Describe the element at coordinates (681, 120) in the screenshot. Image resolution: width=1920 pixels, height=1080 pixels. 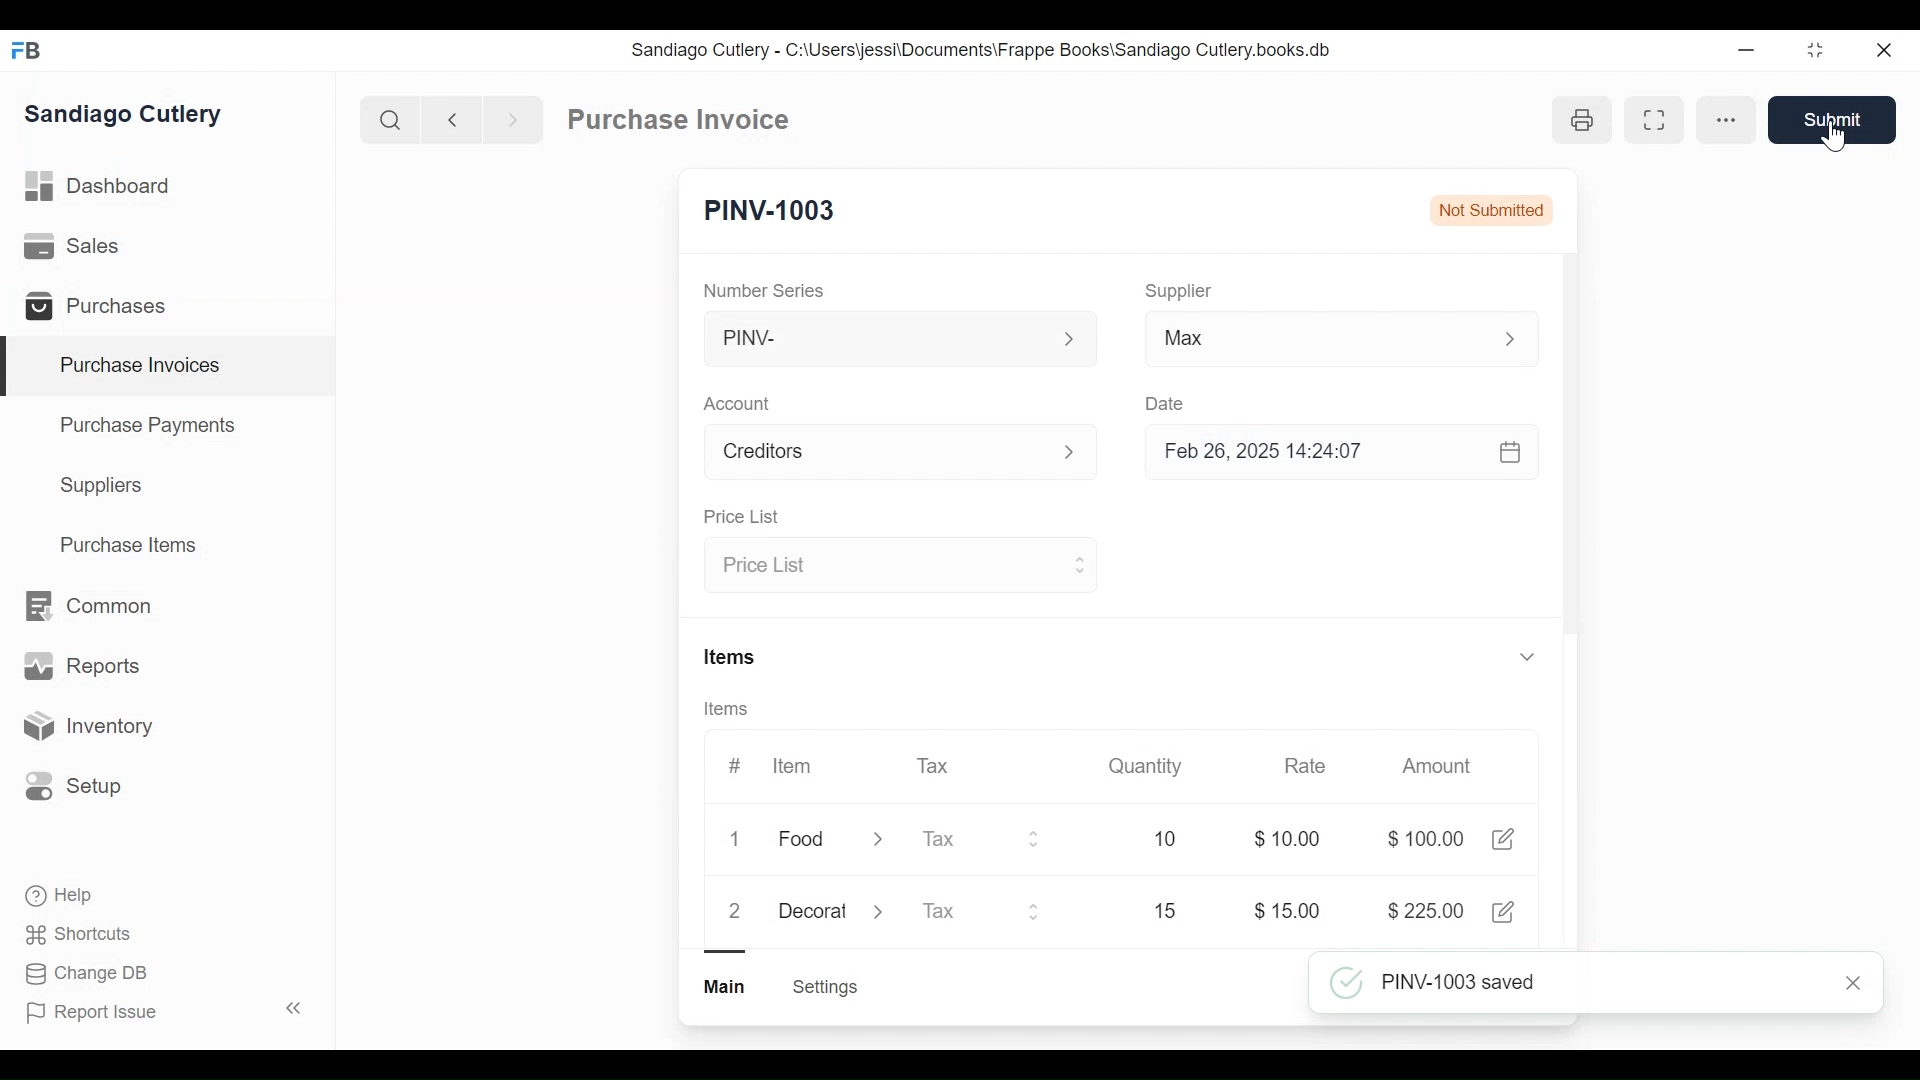
I see `Purchase Invoice` at that location.